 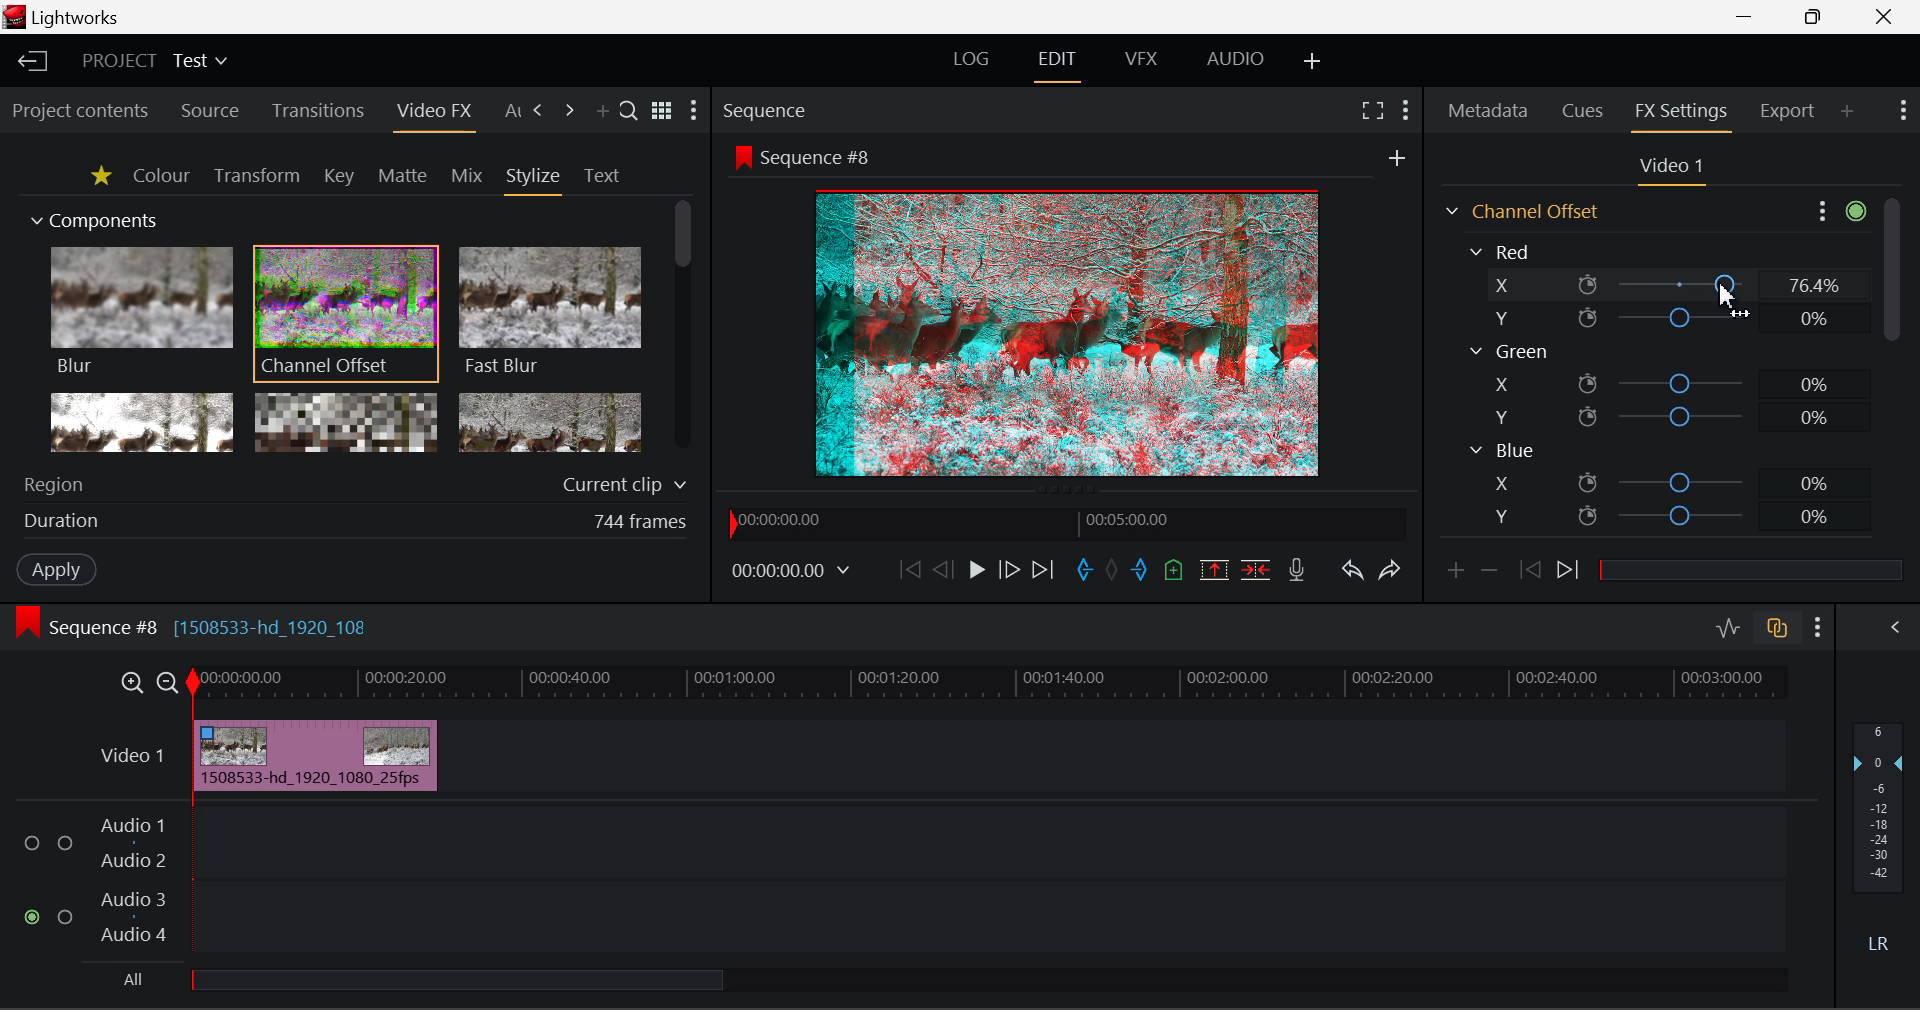 I want to click on Record Voiceover, so click(x=1297, y=572).